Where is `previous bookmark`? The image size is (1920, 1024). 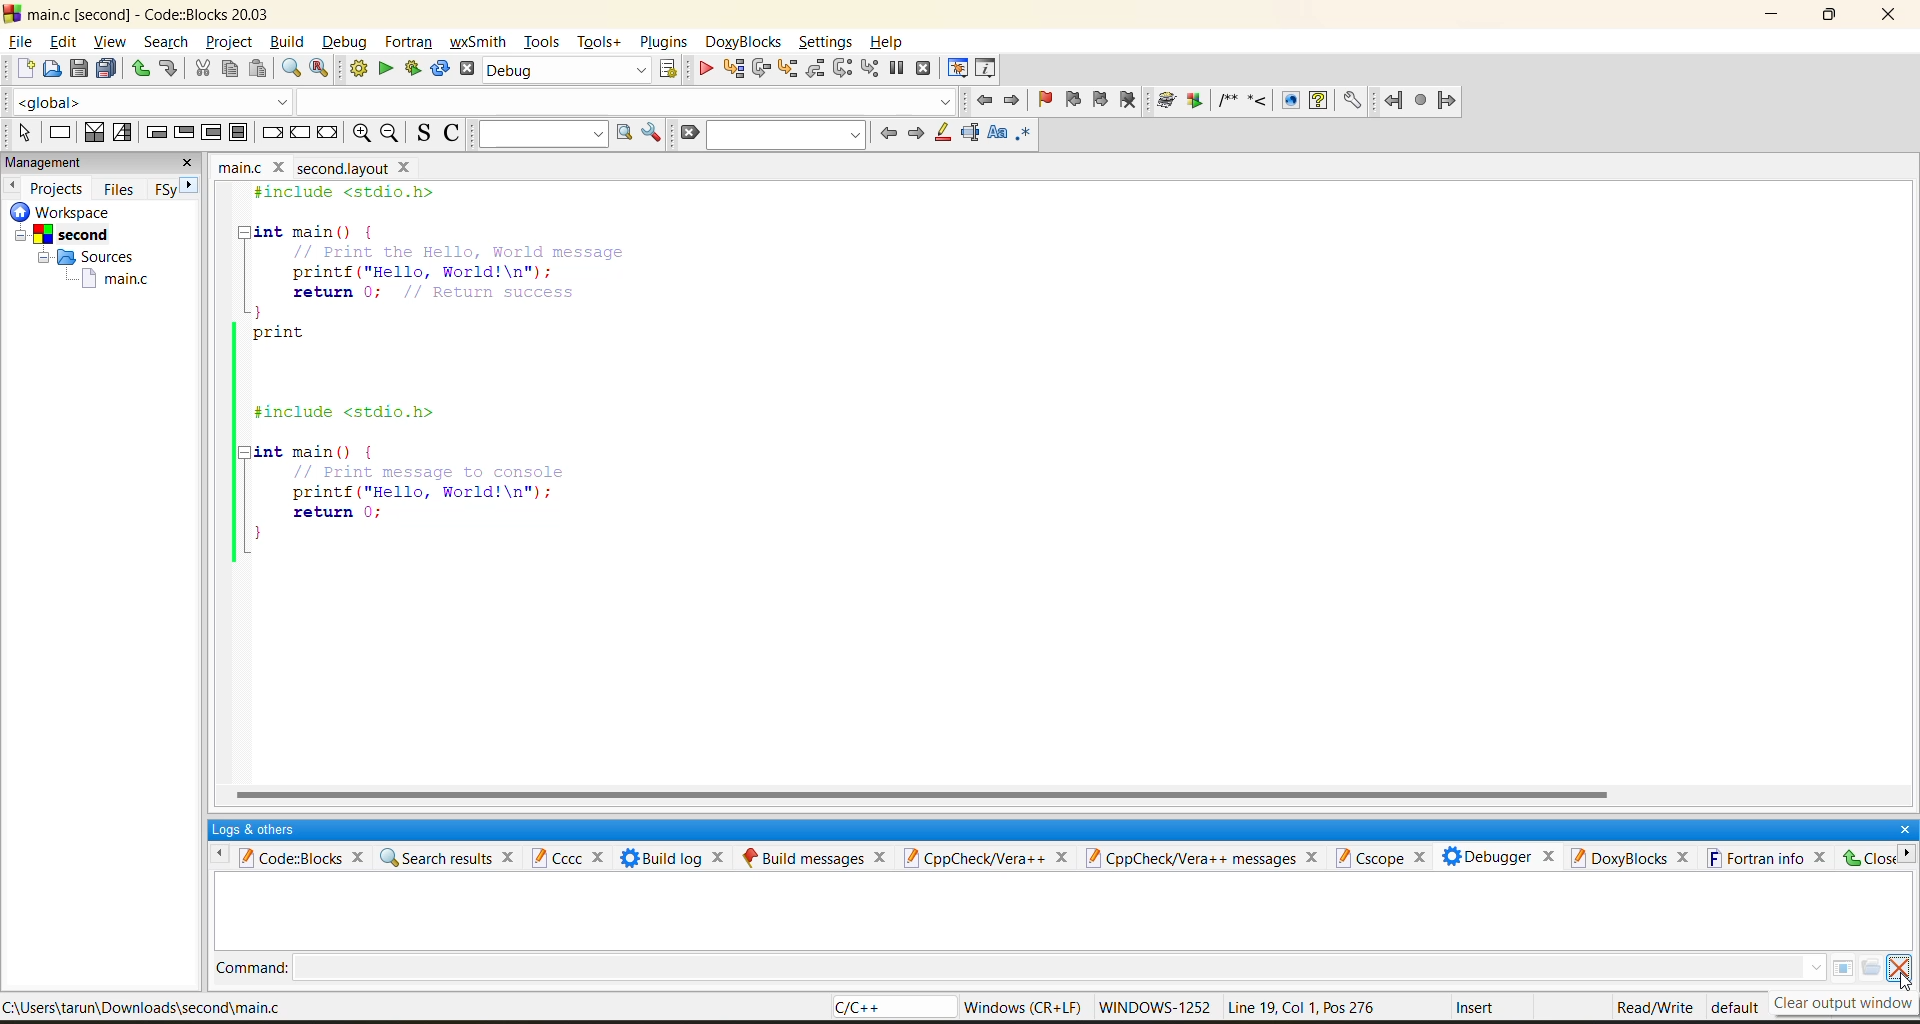 previous bookmark is located at coordinates (1075, 98).